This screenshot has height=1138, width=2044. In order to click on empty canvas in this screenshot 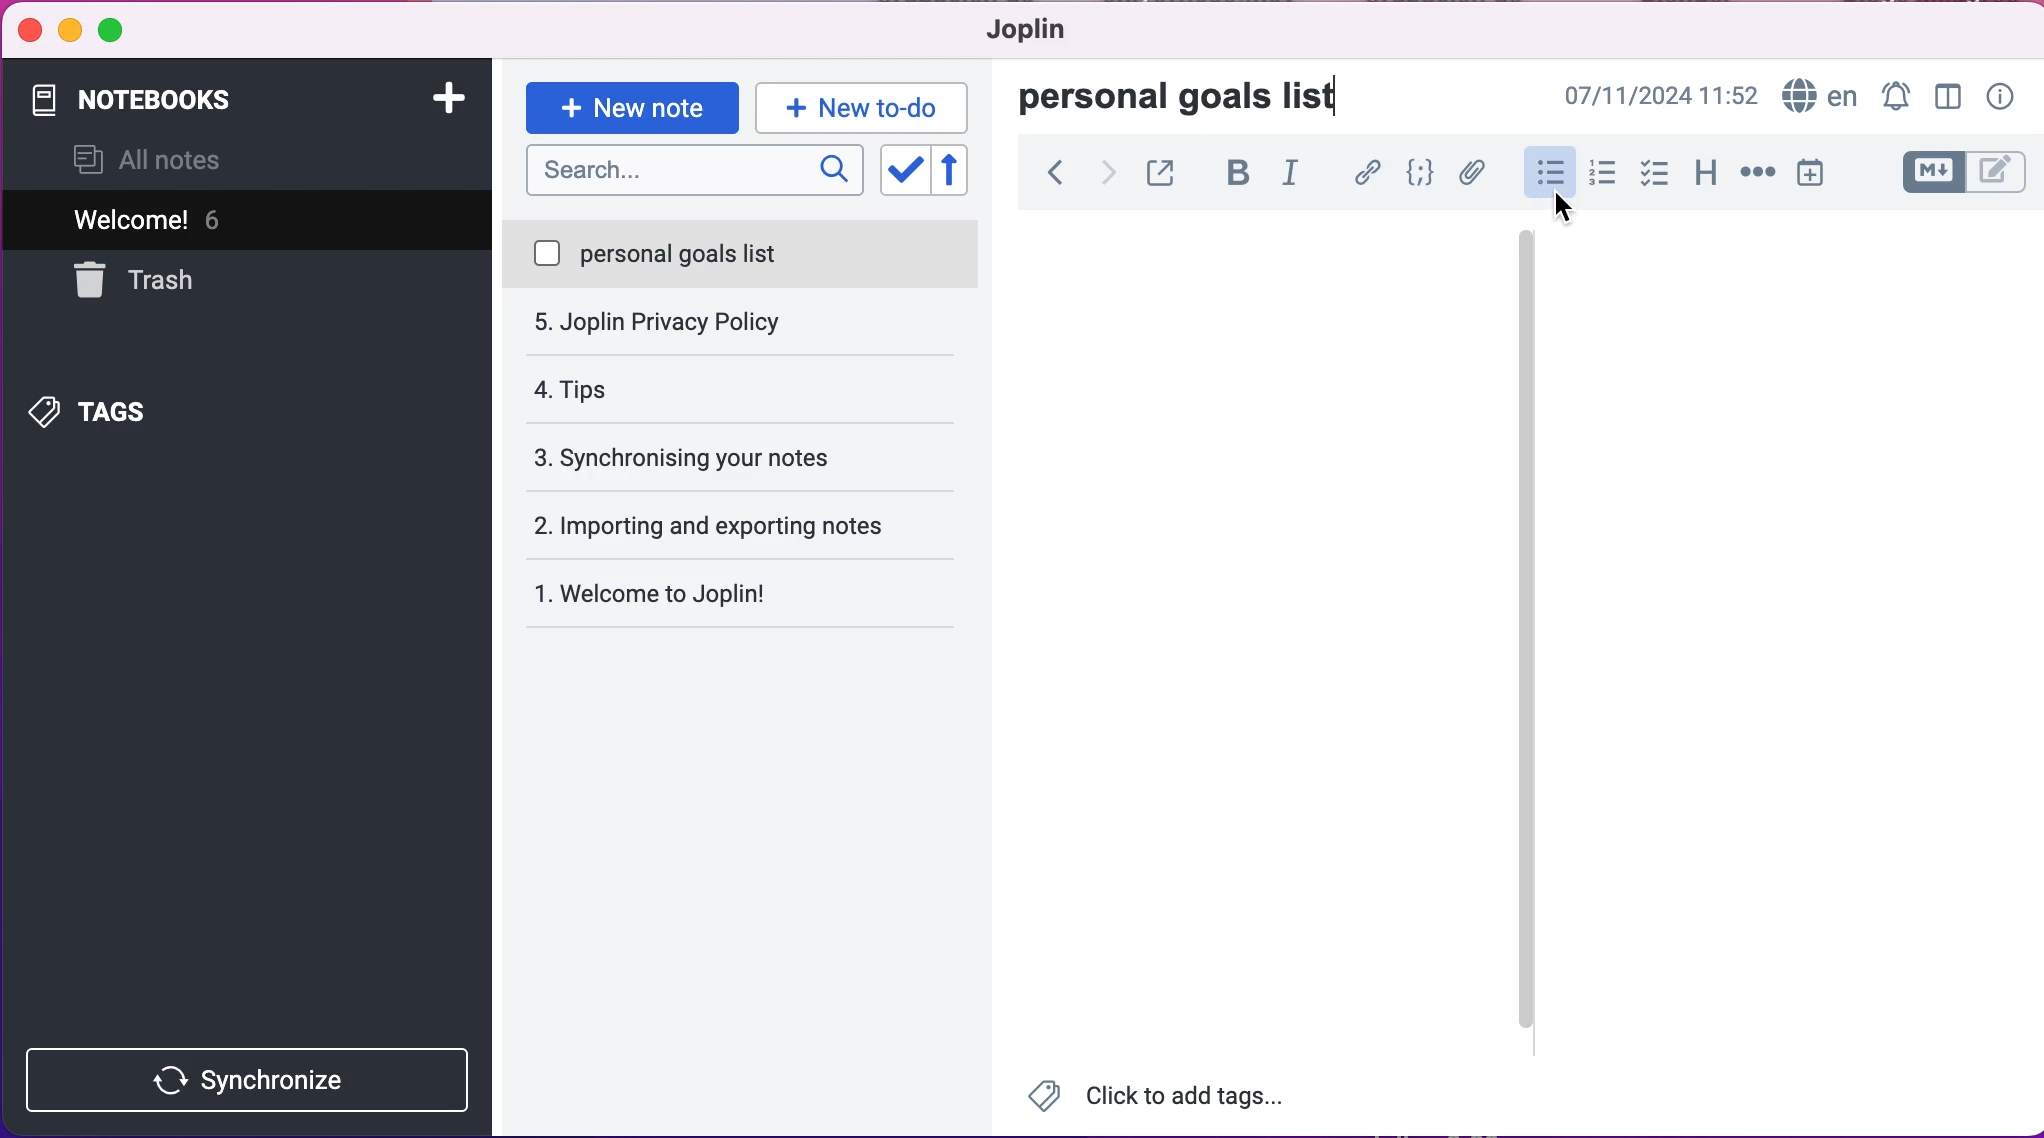, I will do `click(1791, 647)`.